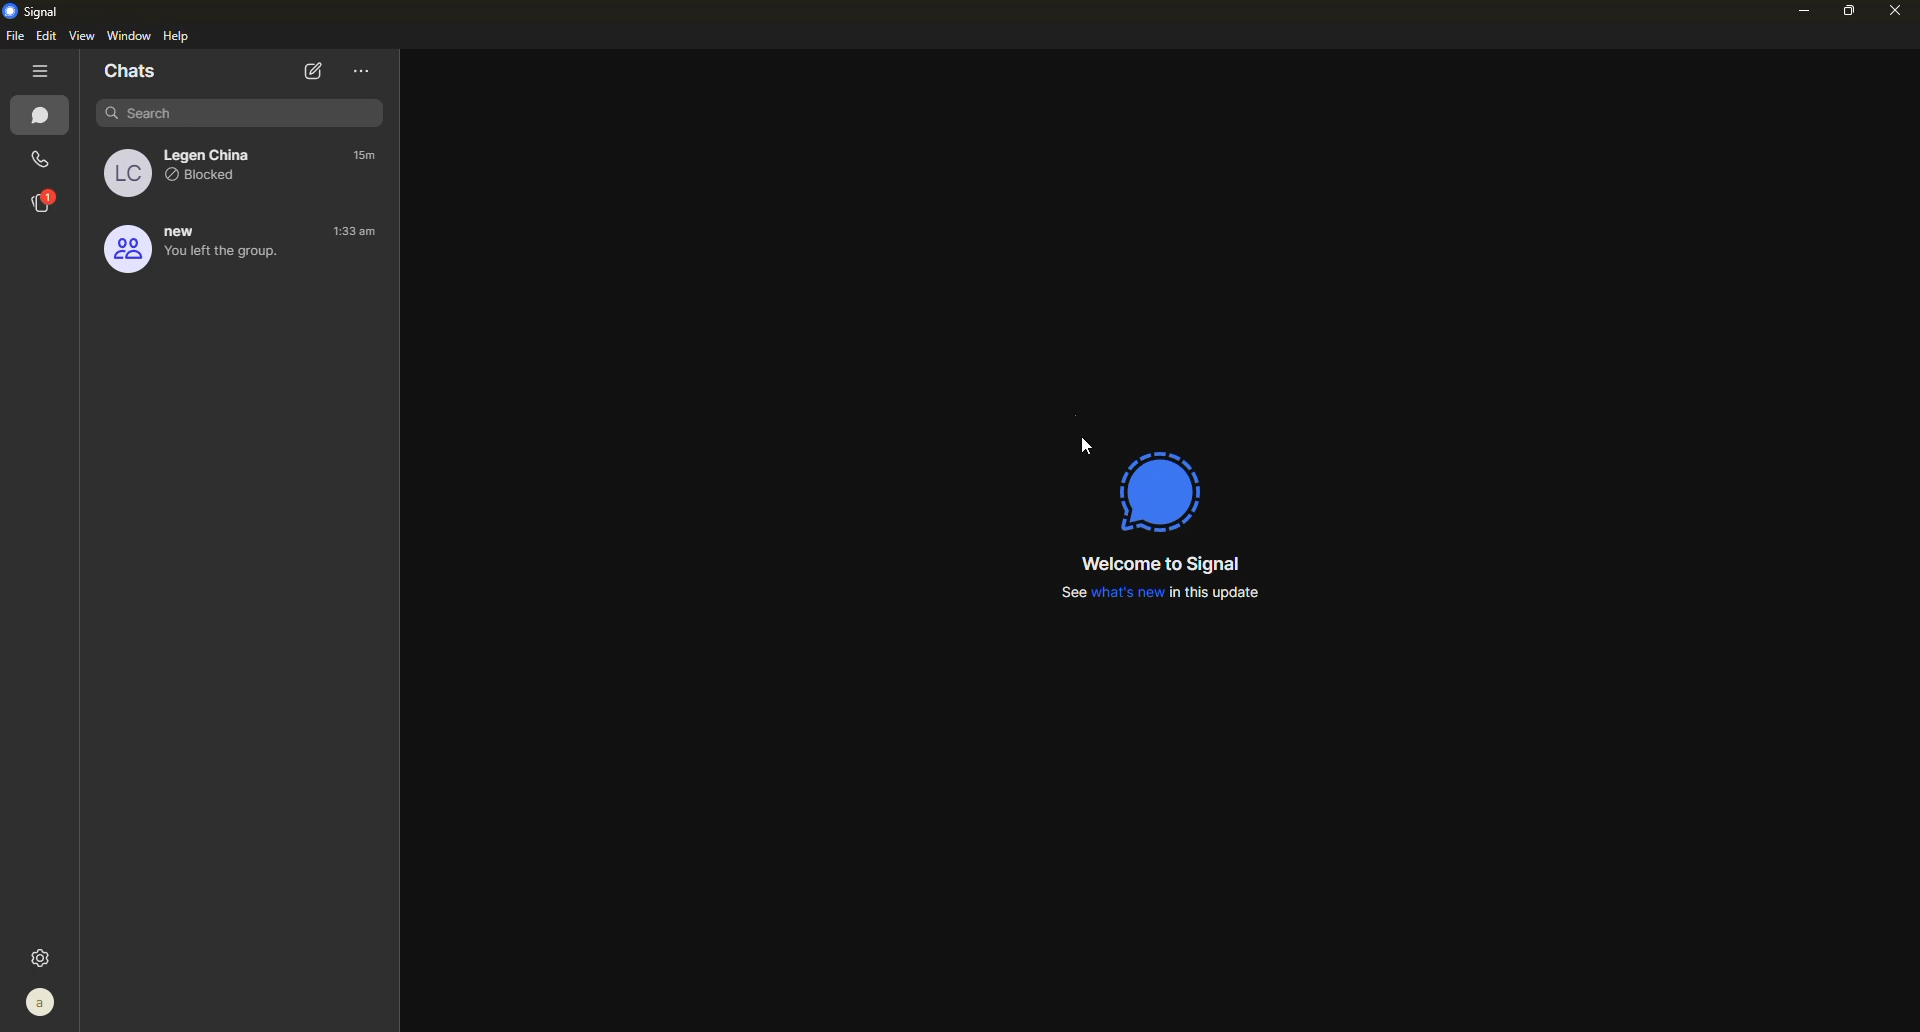 The width and height of the screenshot is (1920, 1032). What do you see at coordinates (1842, 11) in the screenshot?
I see `maximize` at bounding box center [1842, 11].